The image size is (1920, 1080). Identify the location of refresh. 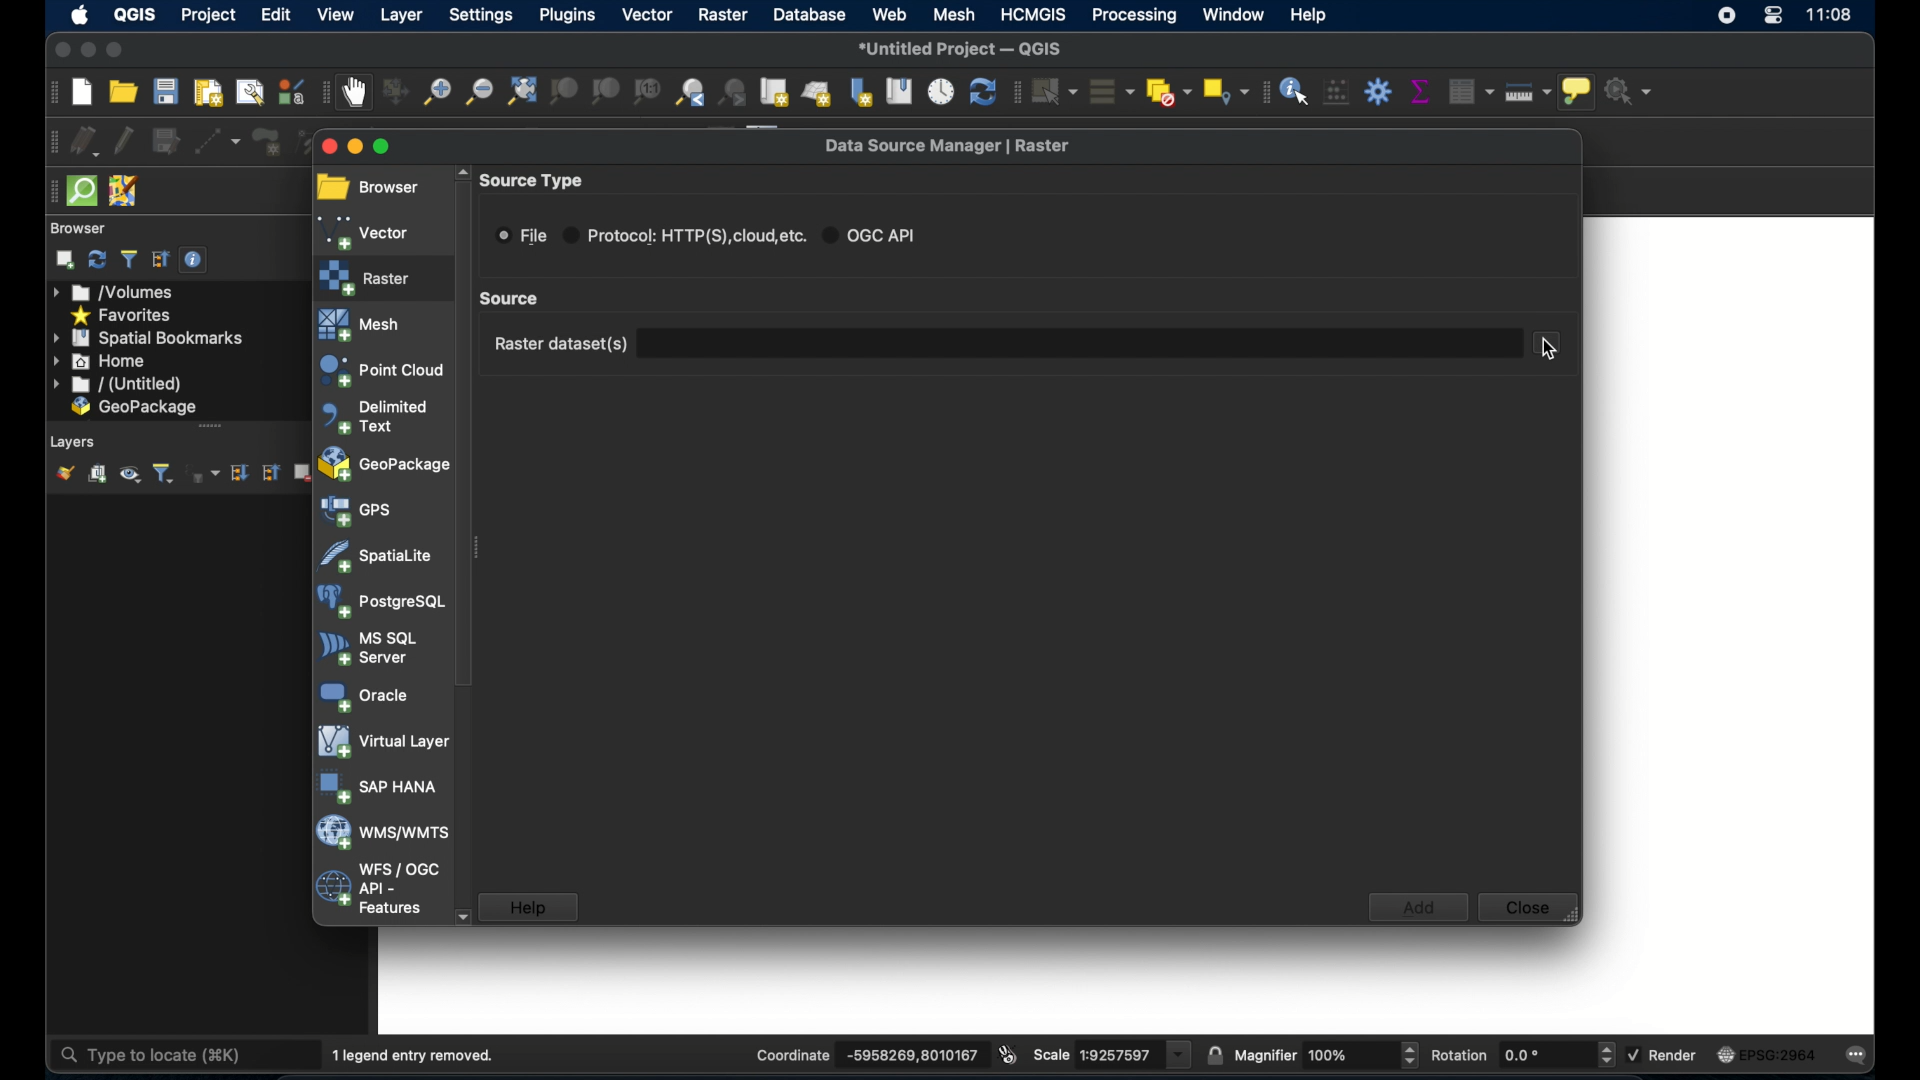
(982, 93).